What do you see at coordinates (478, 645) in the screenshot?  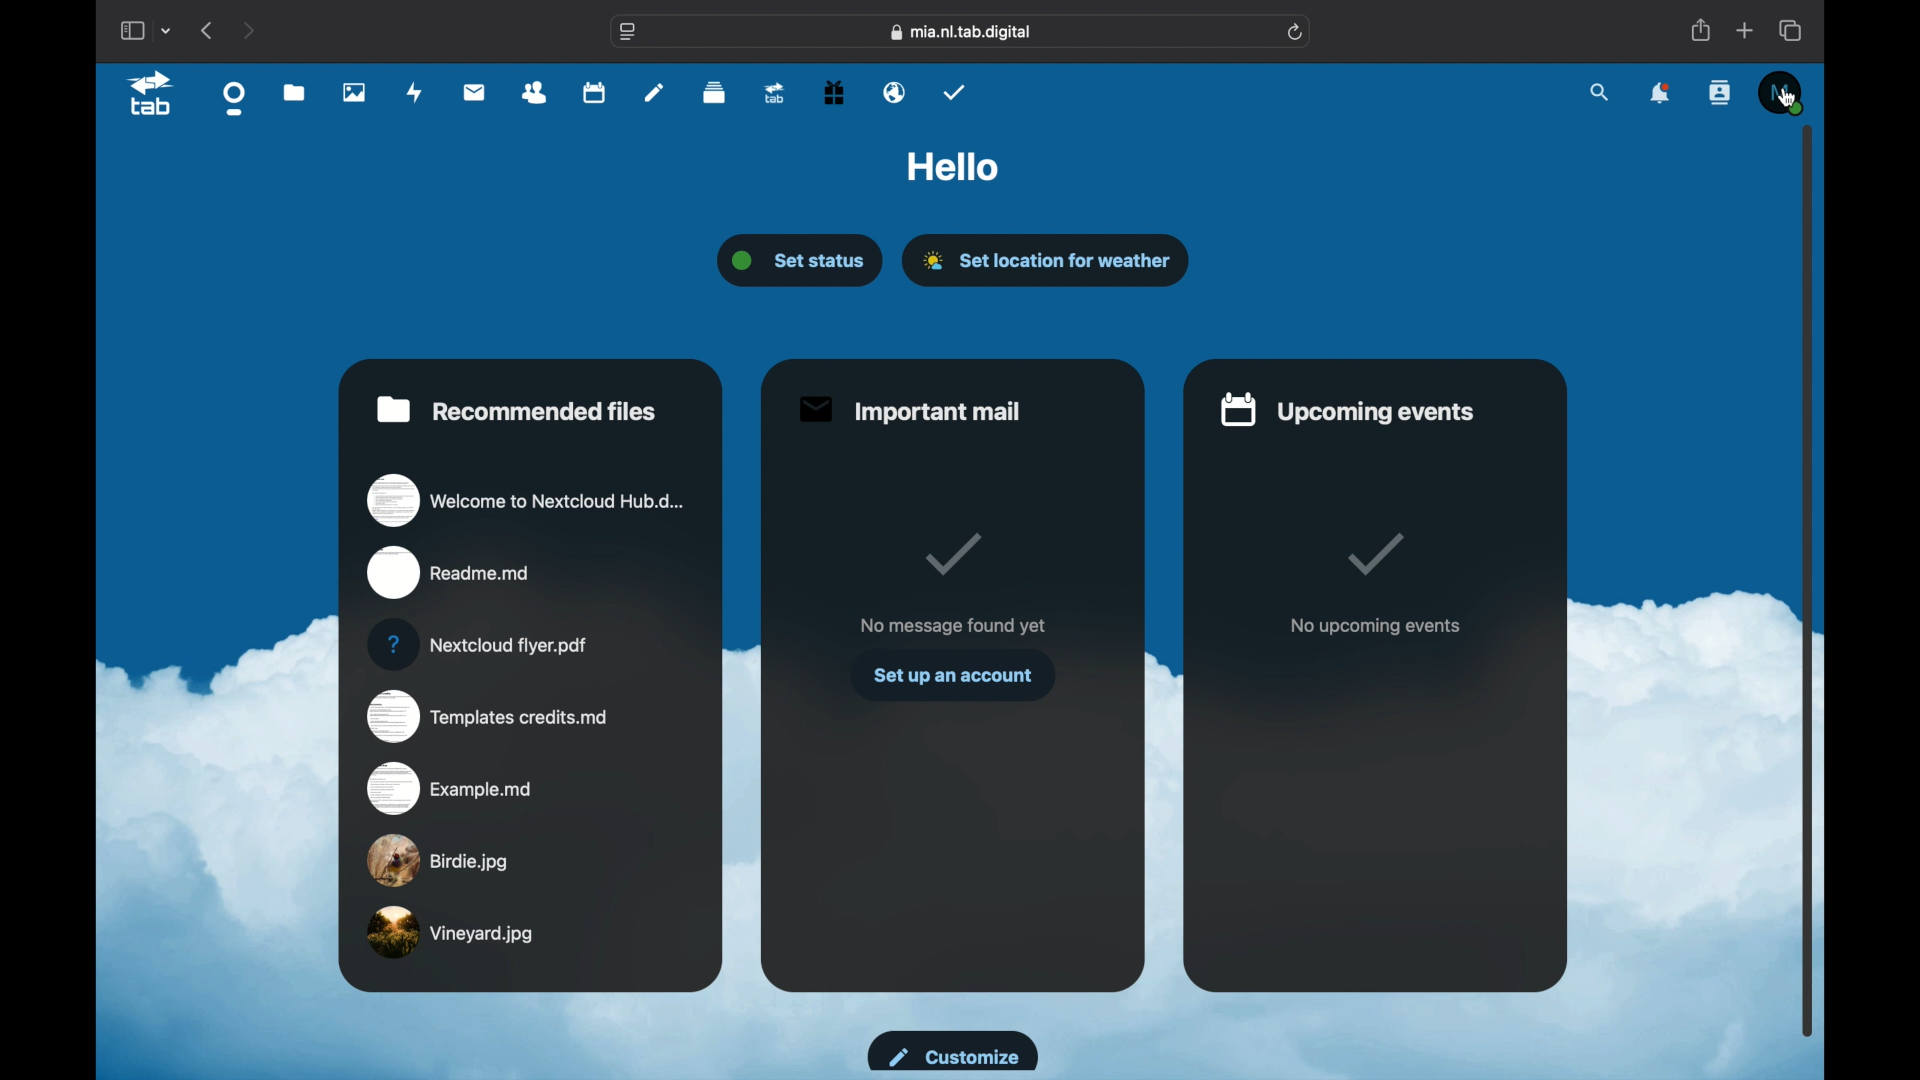 I see `next cloud flyer` at bounding box center [478, 645].